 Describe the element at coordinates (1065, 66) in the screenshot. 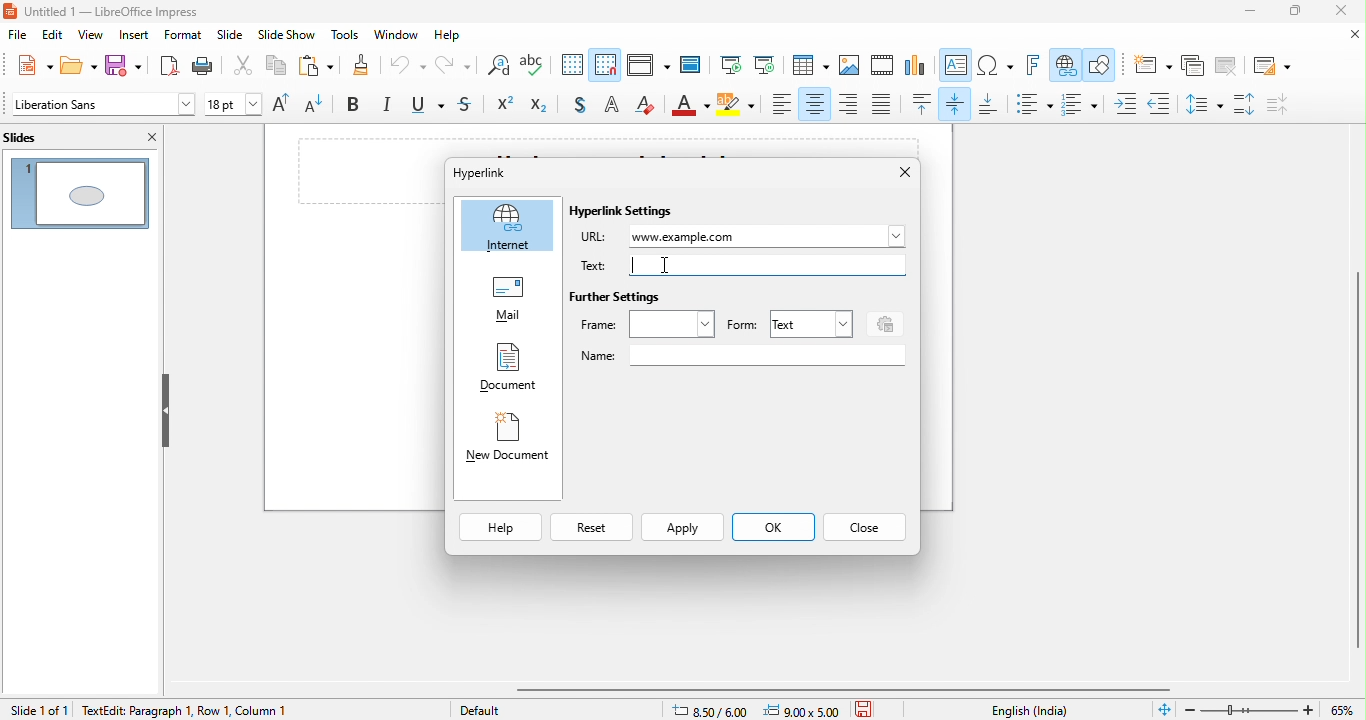

I see `hyperlink` at that location.